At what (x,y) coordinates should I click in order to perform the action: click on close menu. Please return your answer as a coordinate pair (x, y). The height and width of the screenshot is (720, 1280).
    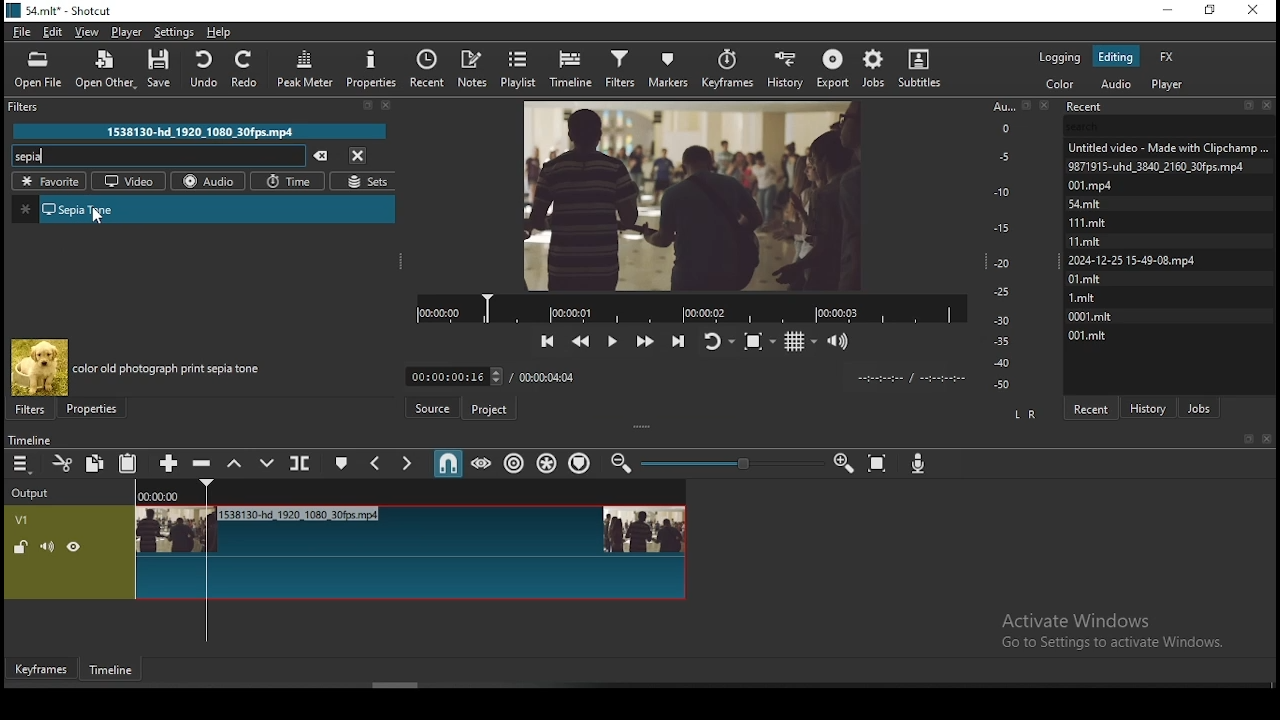
    Looking at the image, I should click on (356, 154).